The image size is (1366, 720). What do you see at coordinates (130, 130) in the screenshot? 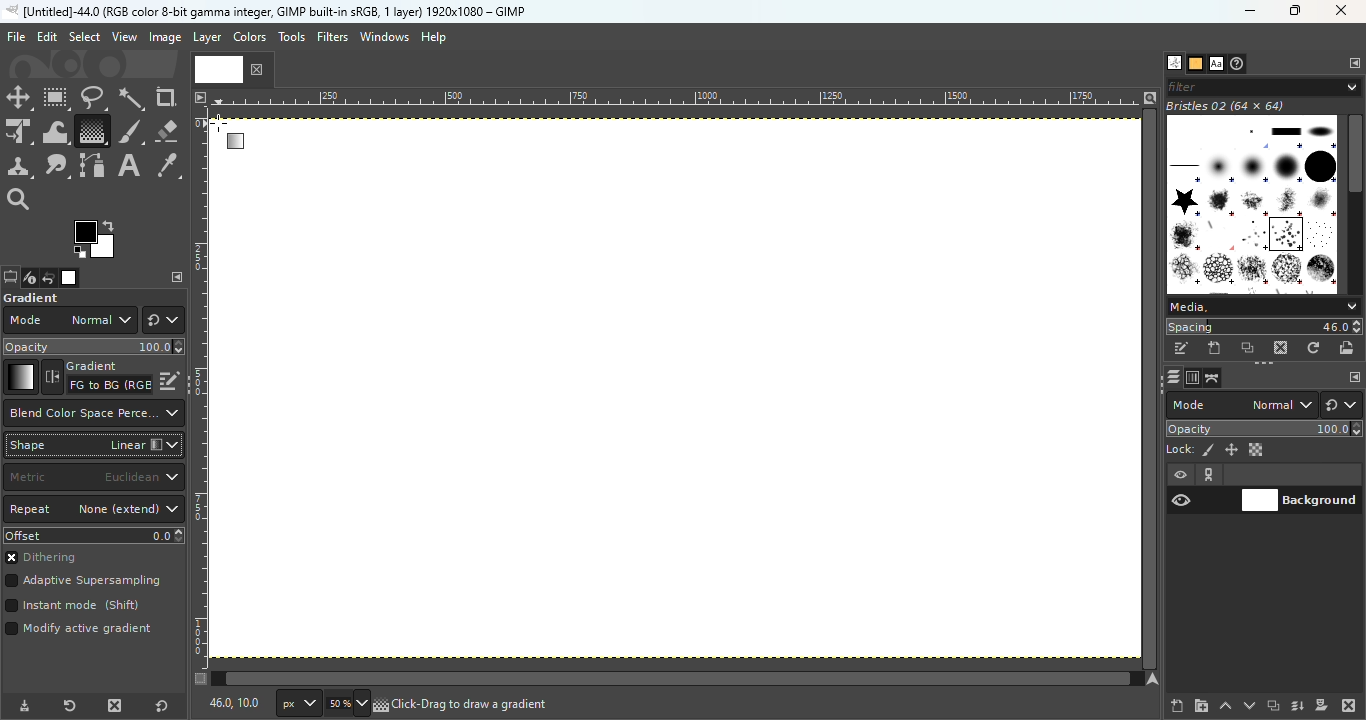
I see `Paint brush tool` at bounding box center [130, 130].